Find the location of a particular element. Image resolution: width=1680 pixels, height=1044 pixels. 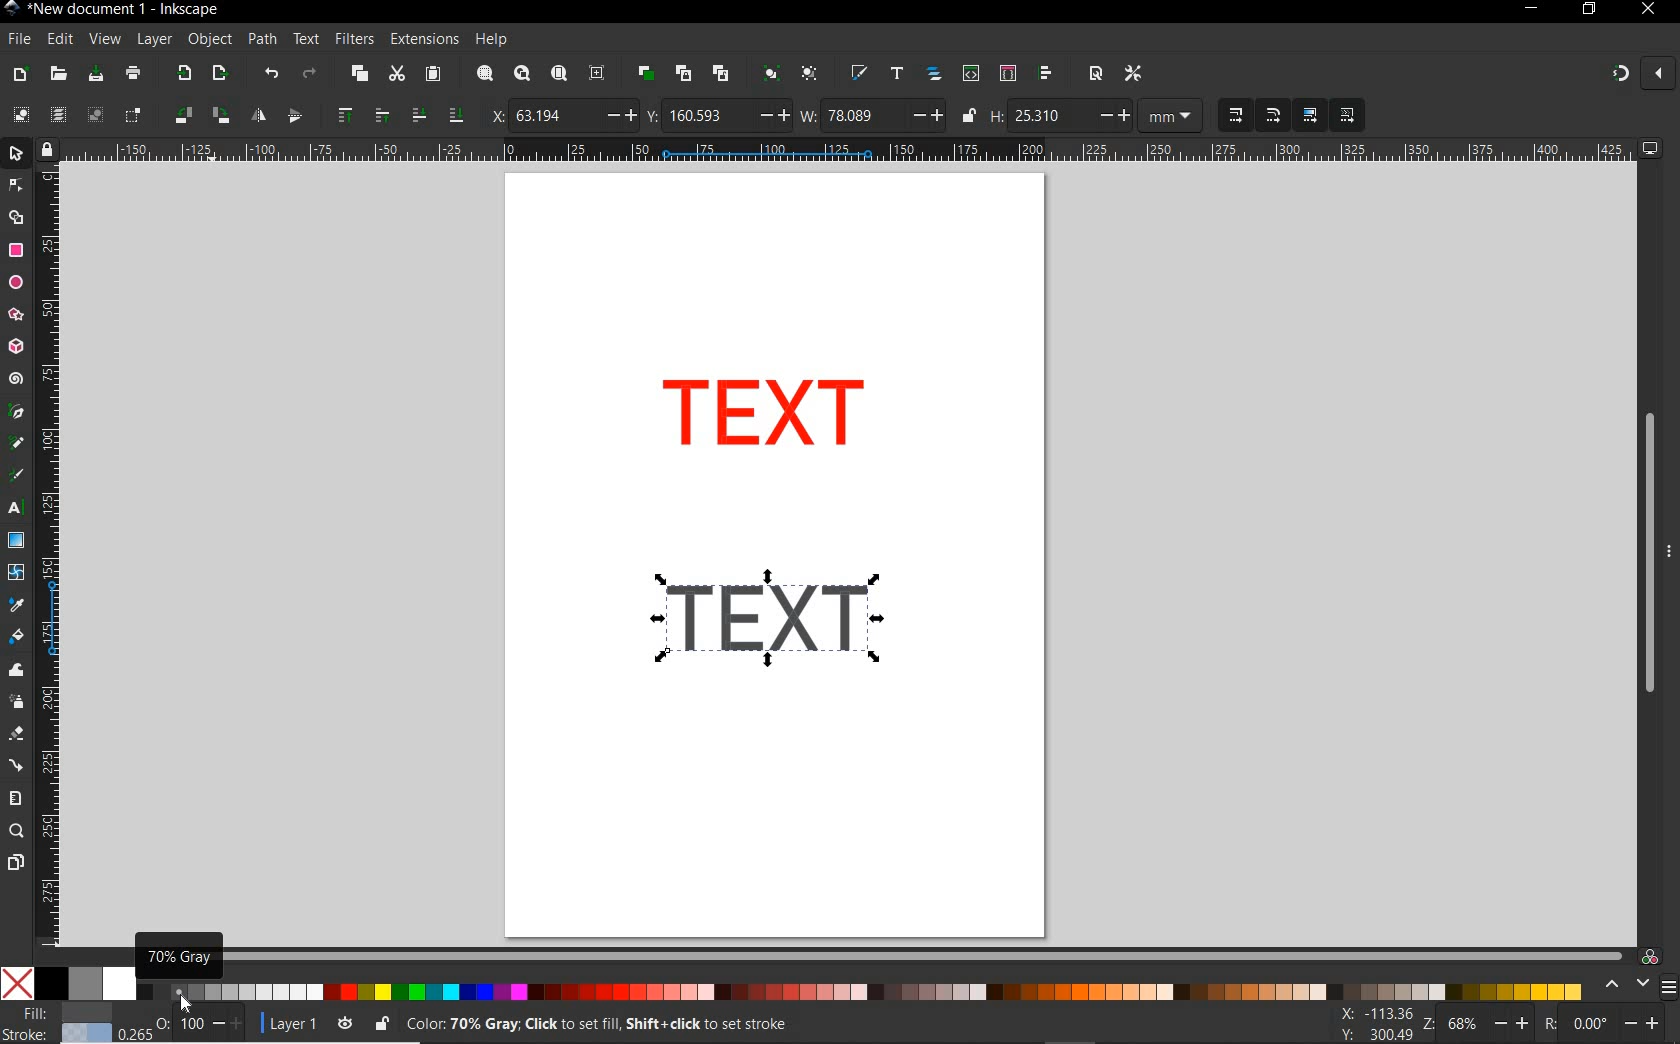

spiral tool is located at coordinates (16, 381).